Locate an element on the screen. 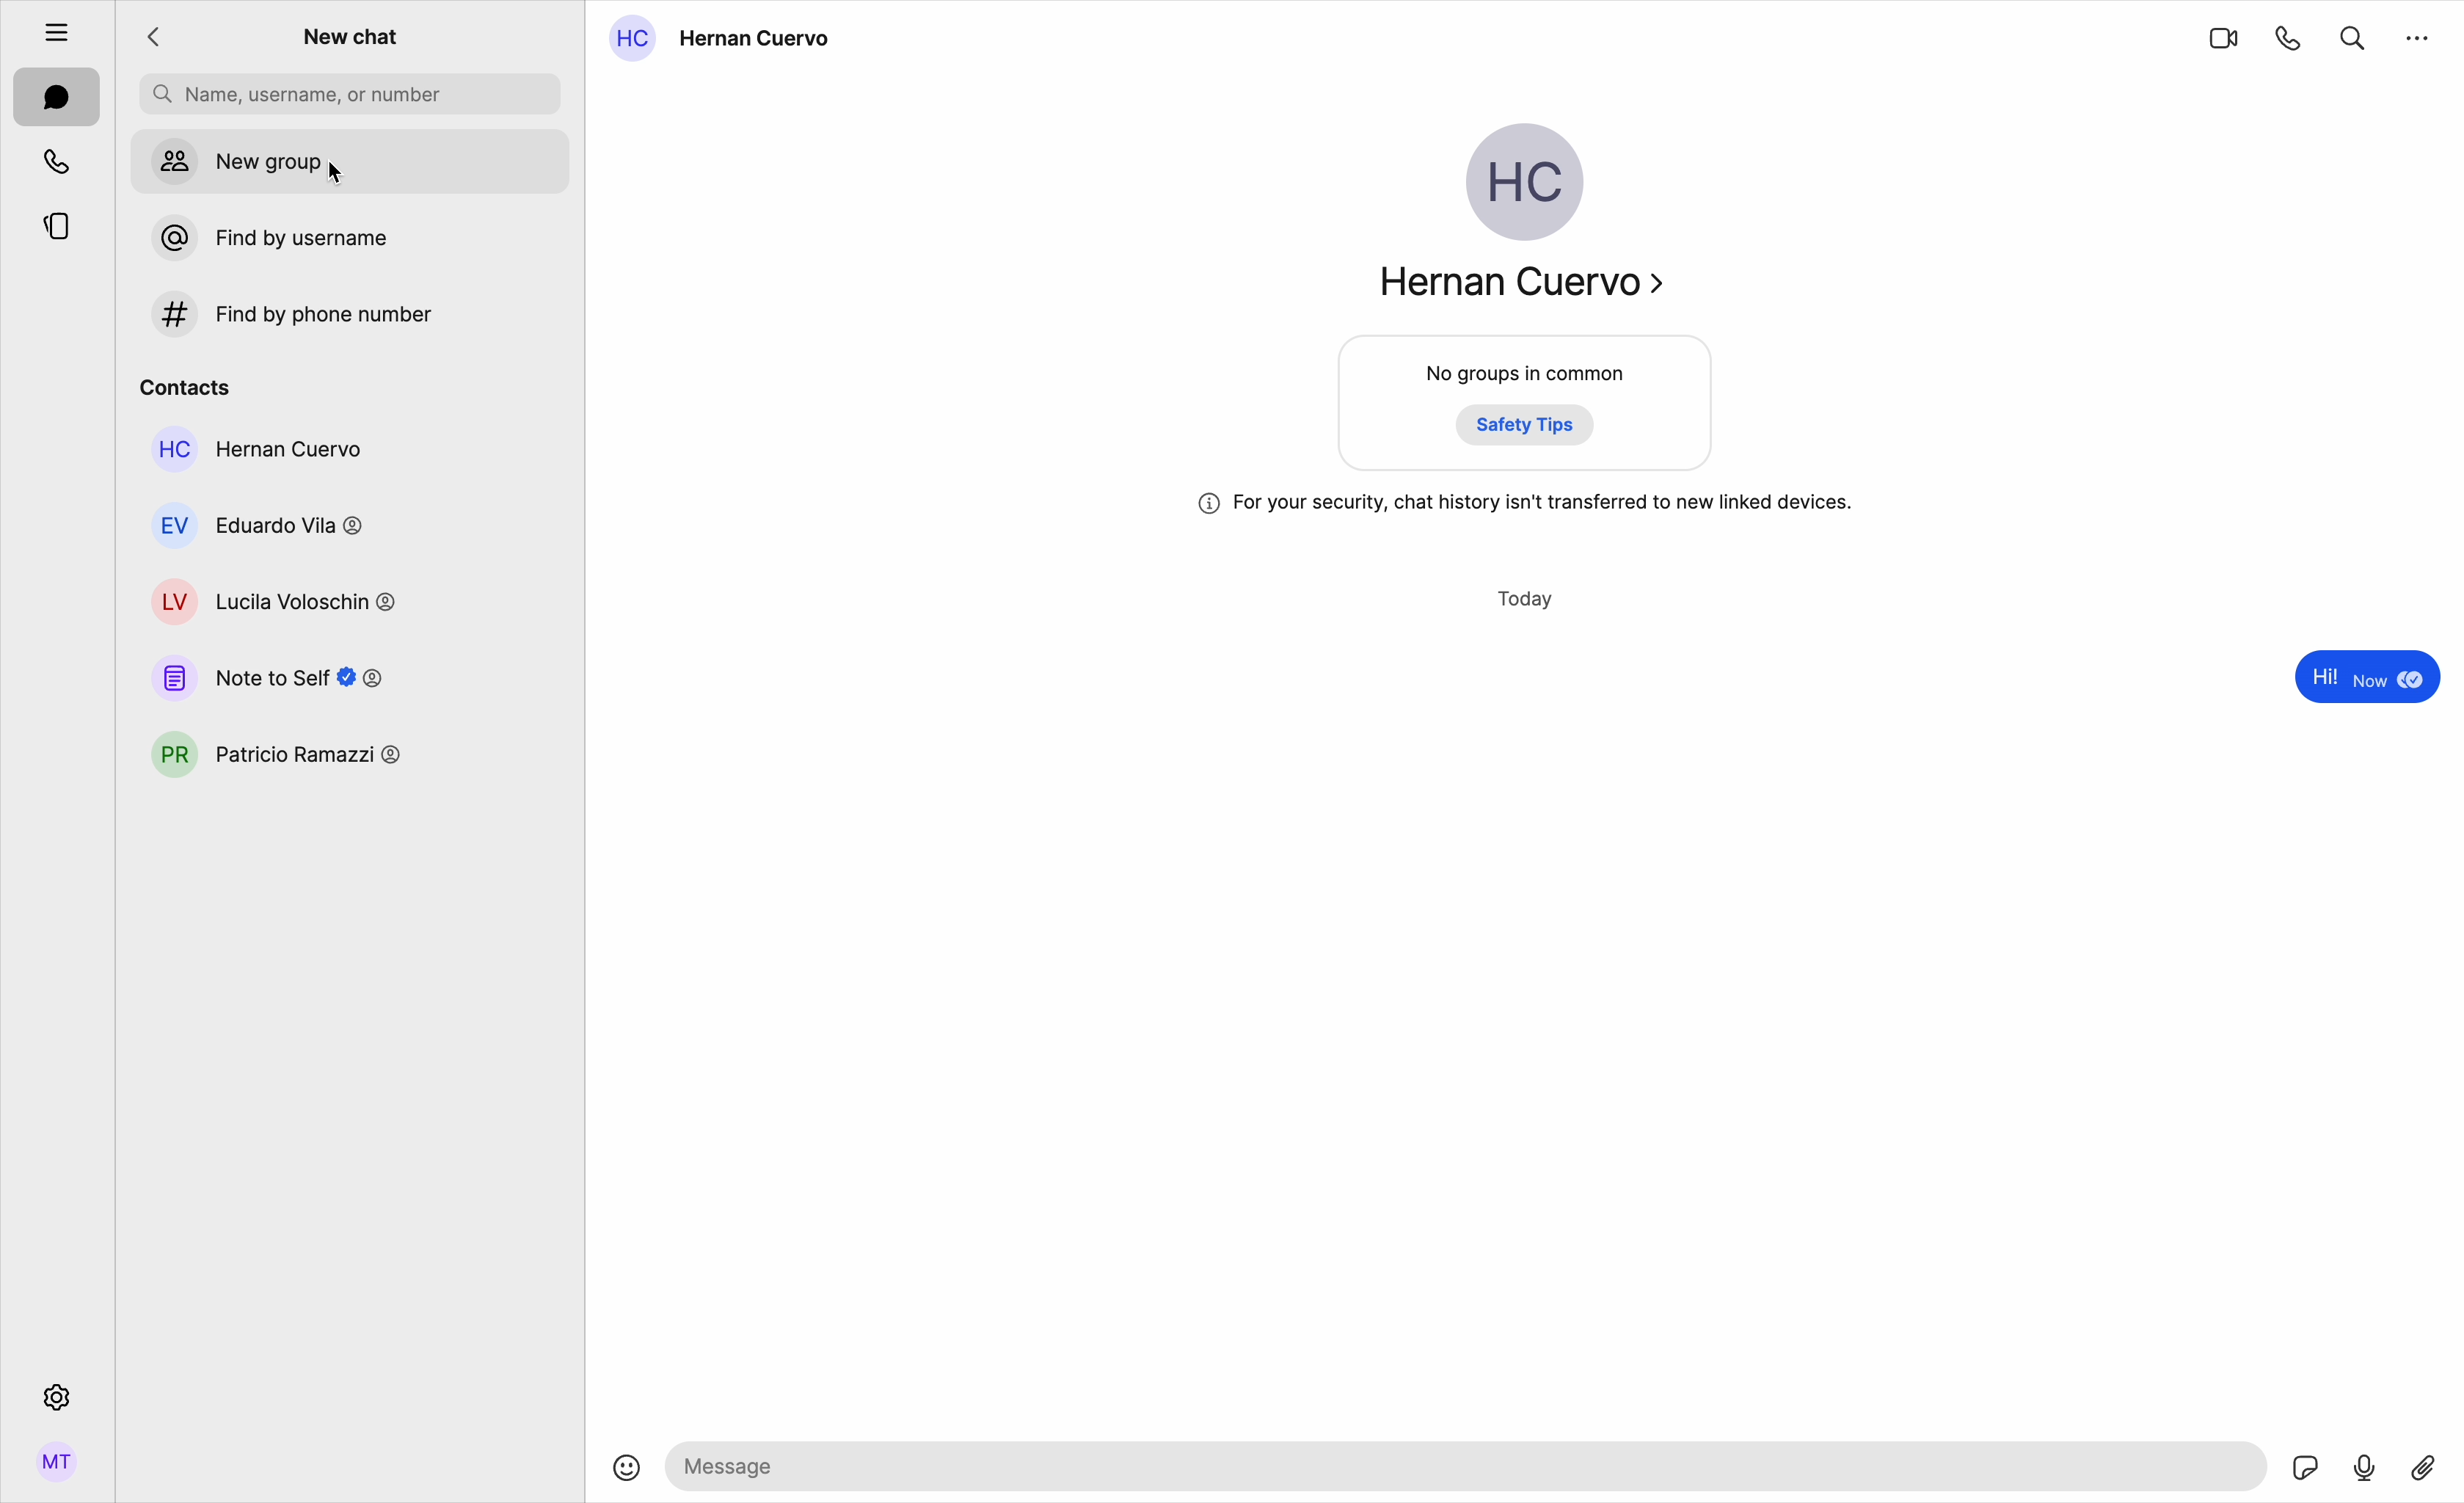 Image resolution: width=2464 pixels, height=1503 pixels. contacts is located at coordinates (186, 384).